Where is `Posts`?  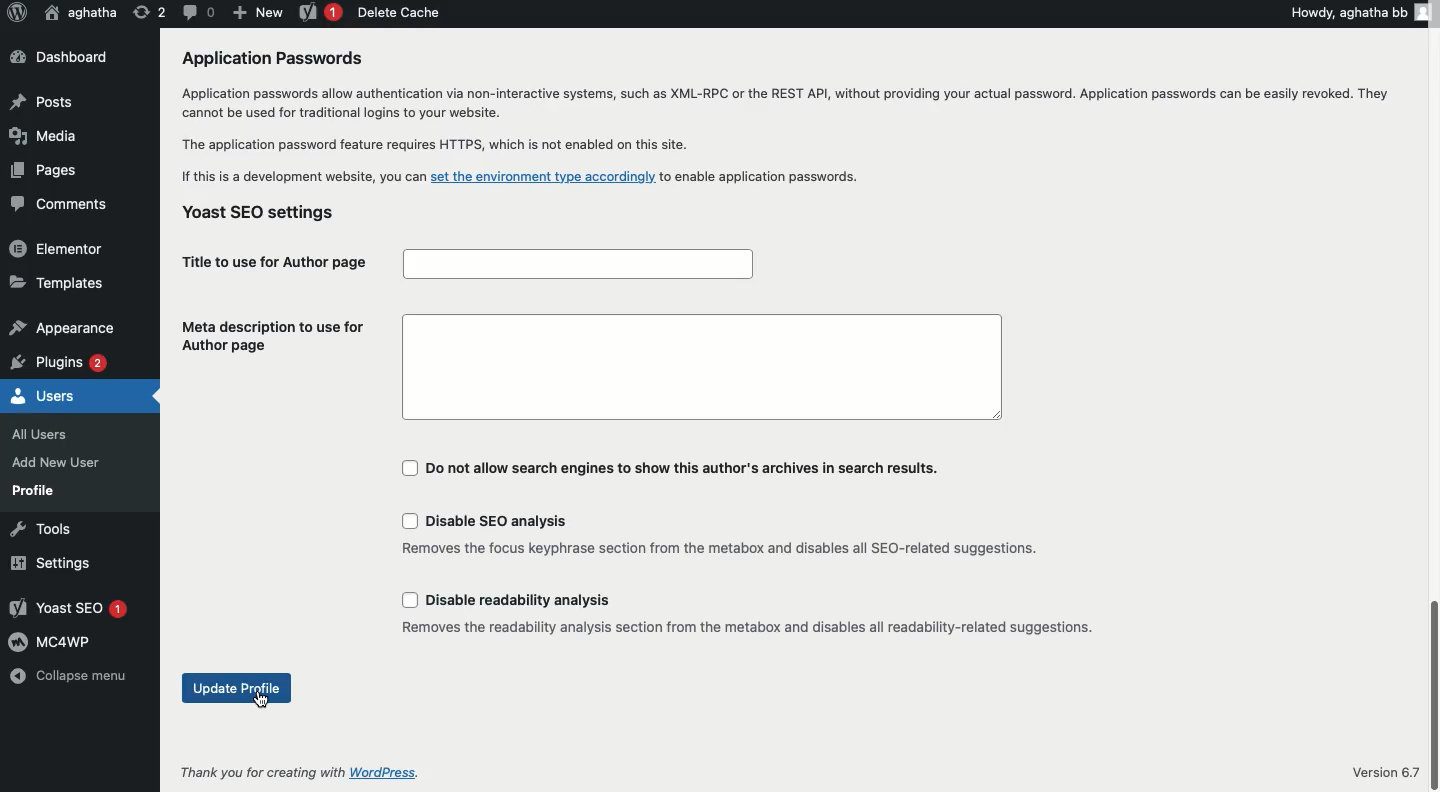
Posts is located at coordinates (43, 104).